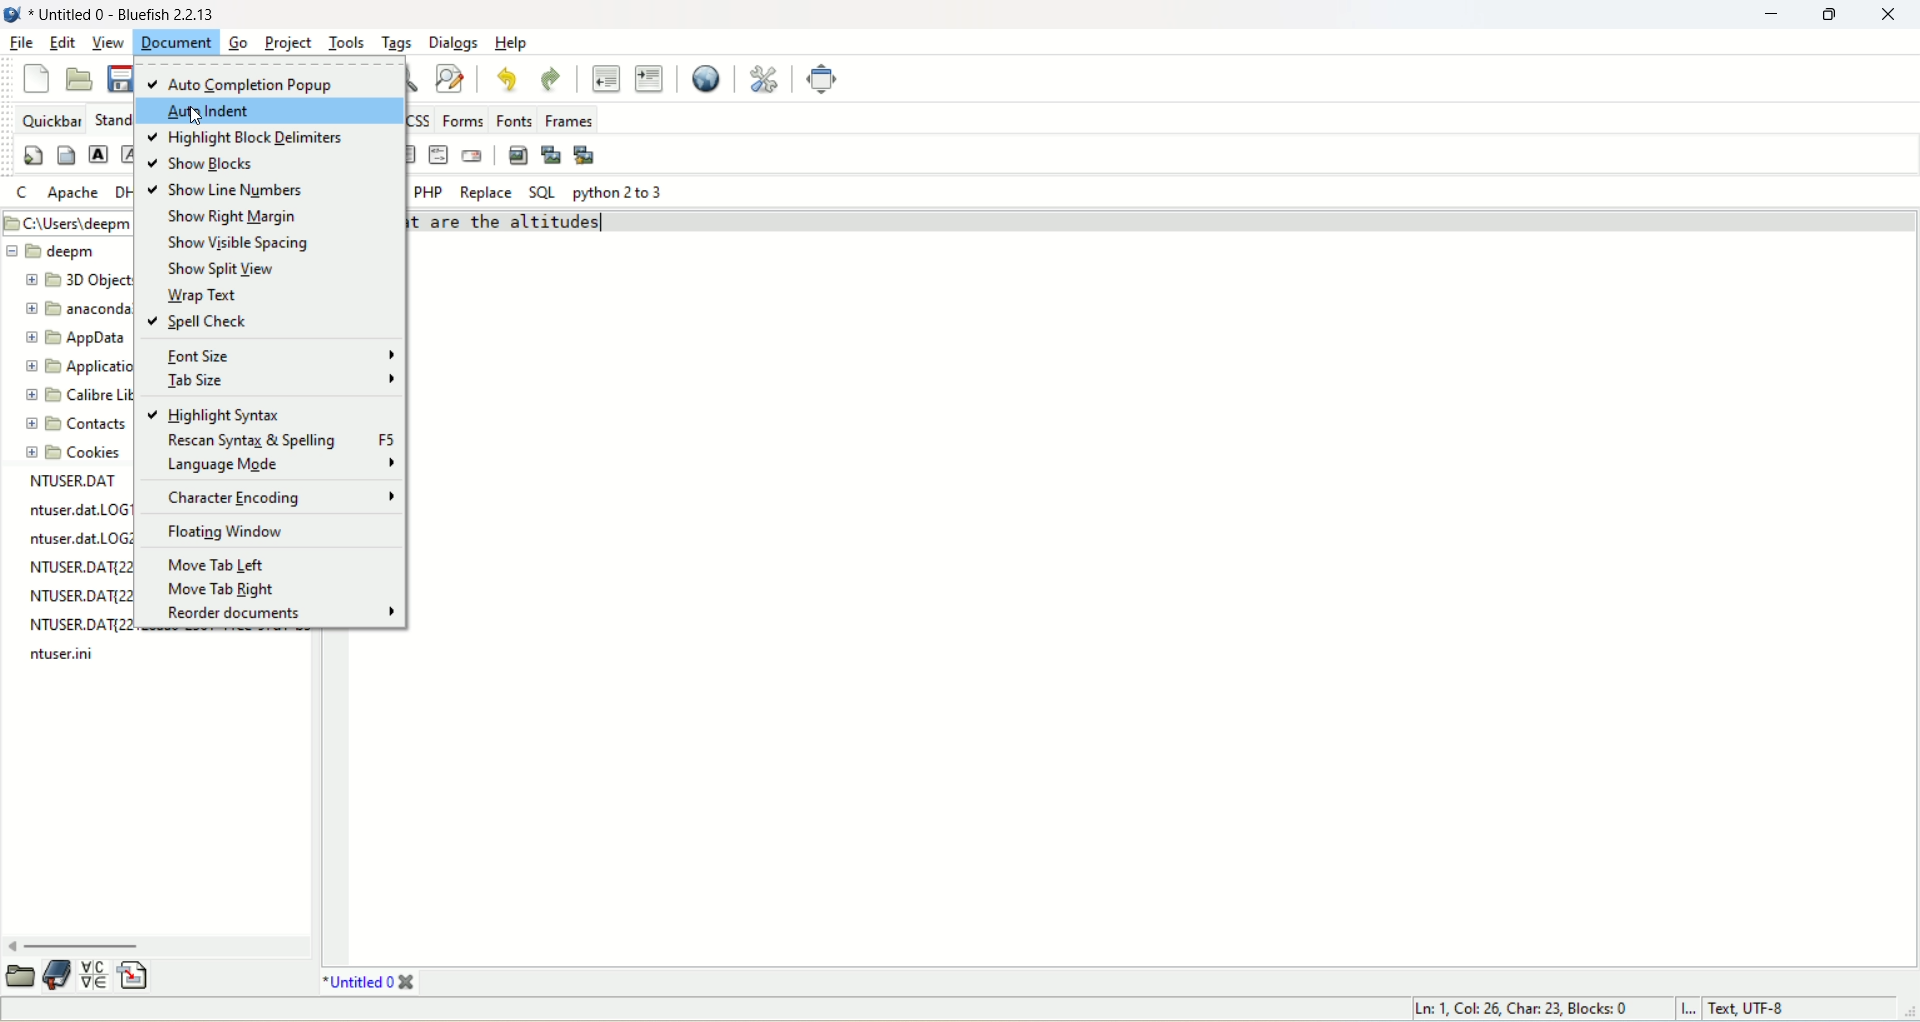 The width and height of the screenshot is (1920, 1022). I want to click on email, so click(473, 159).